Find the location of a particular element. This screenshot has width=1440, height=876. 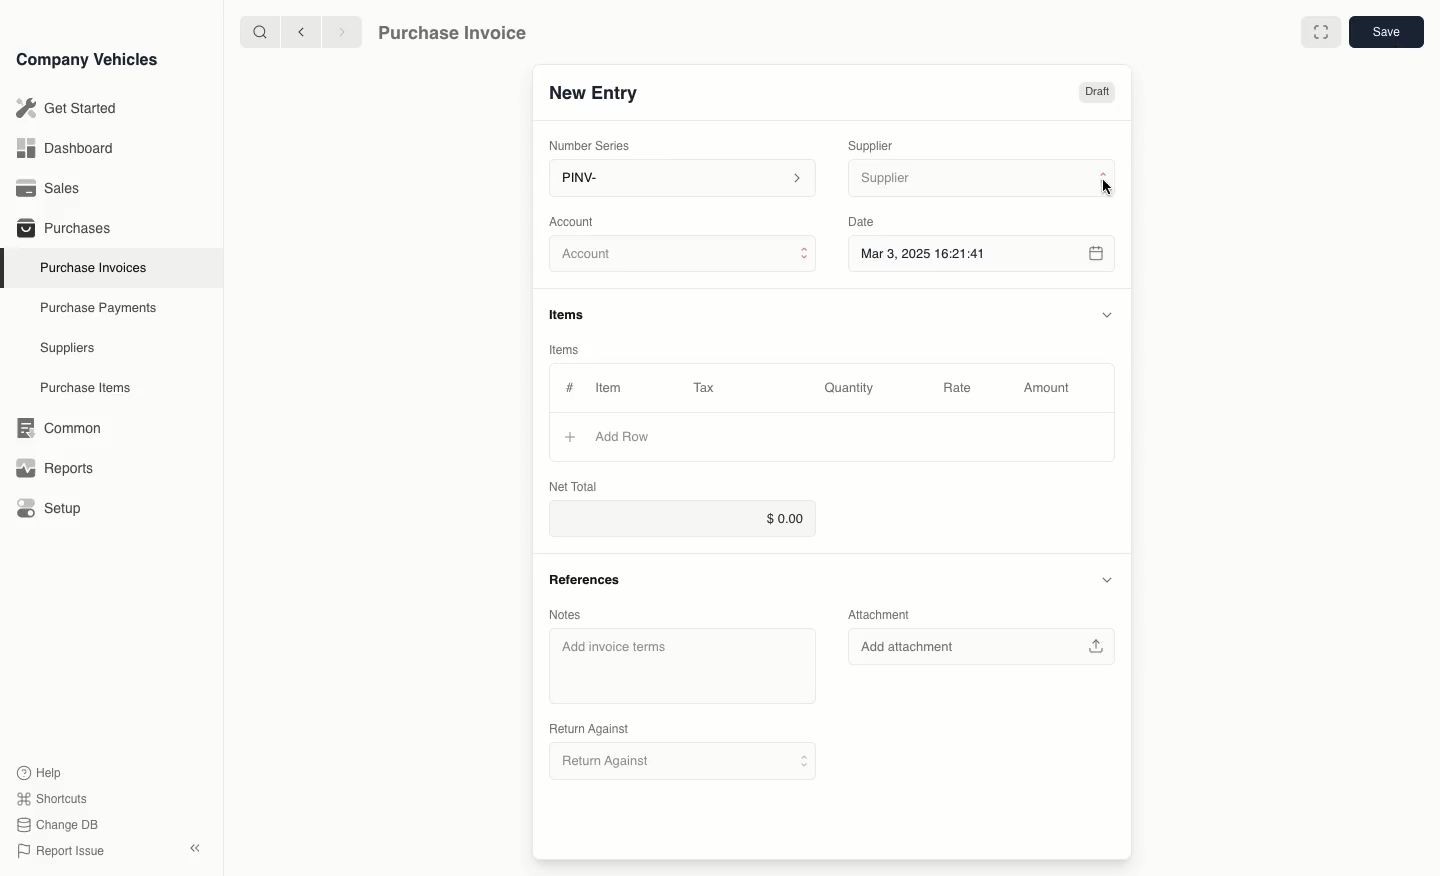

Purchase Invoices is located at coordinates (89, 267).